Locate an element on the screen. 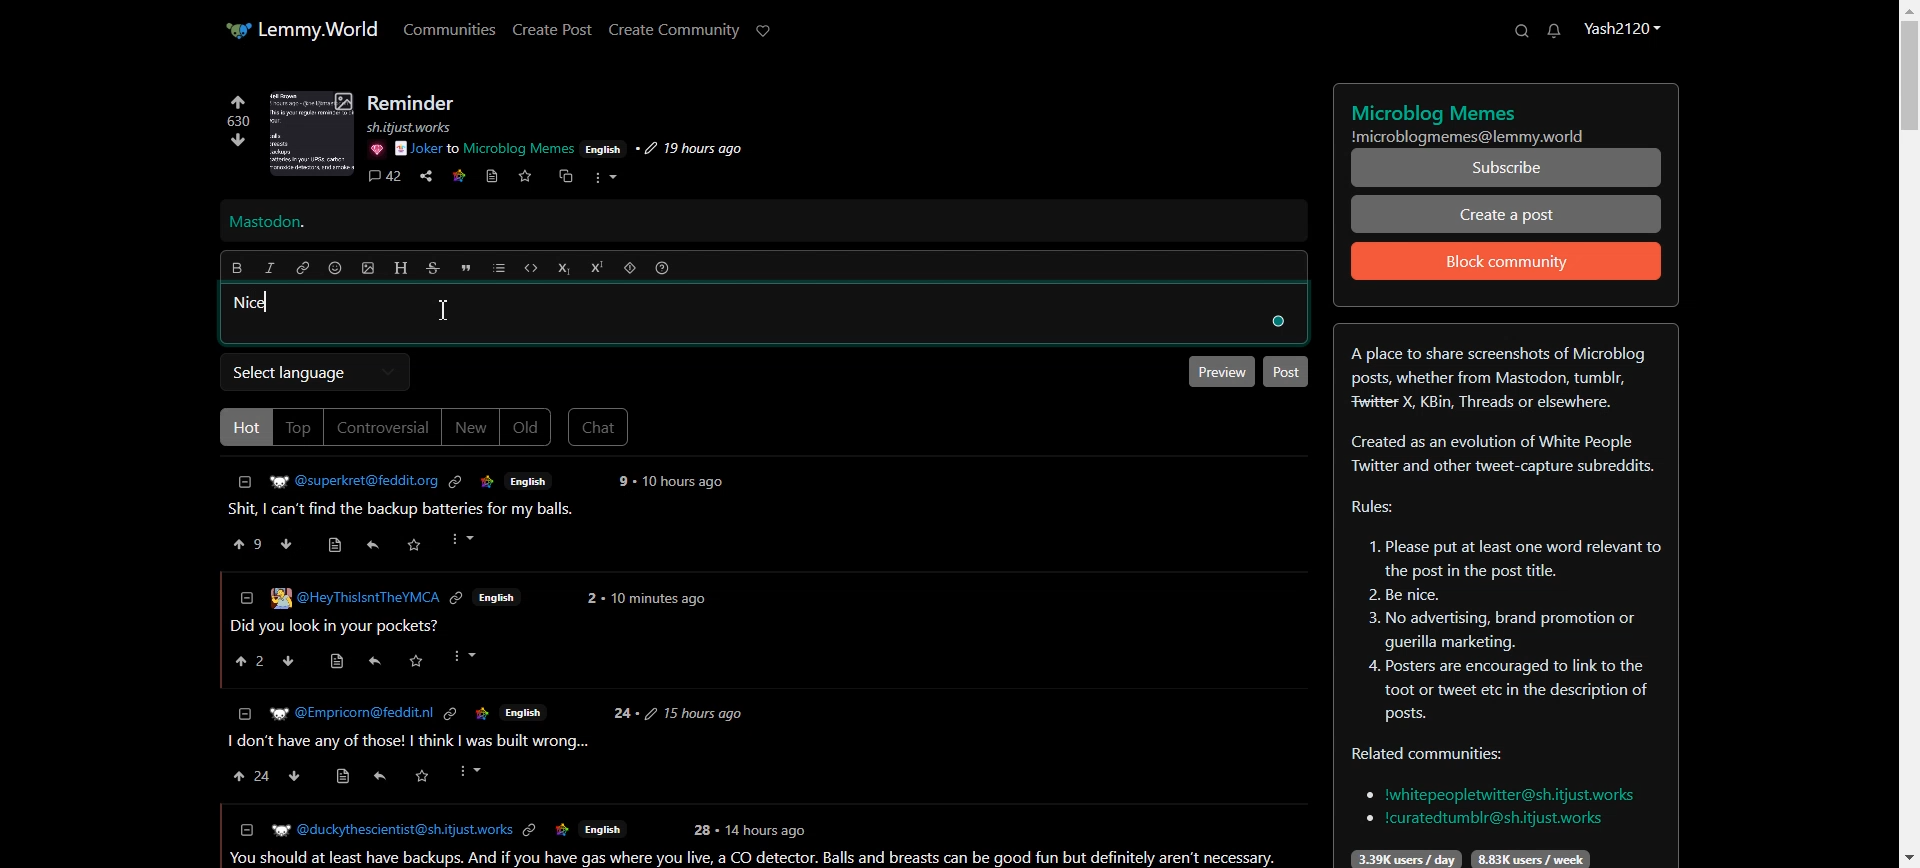 Image resolution: width=1920 pixels, height=868 pixels. Insert picture is located at coordinates (369, 269).